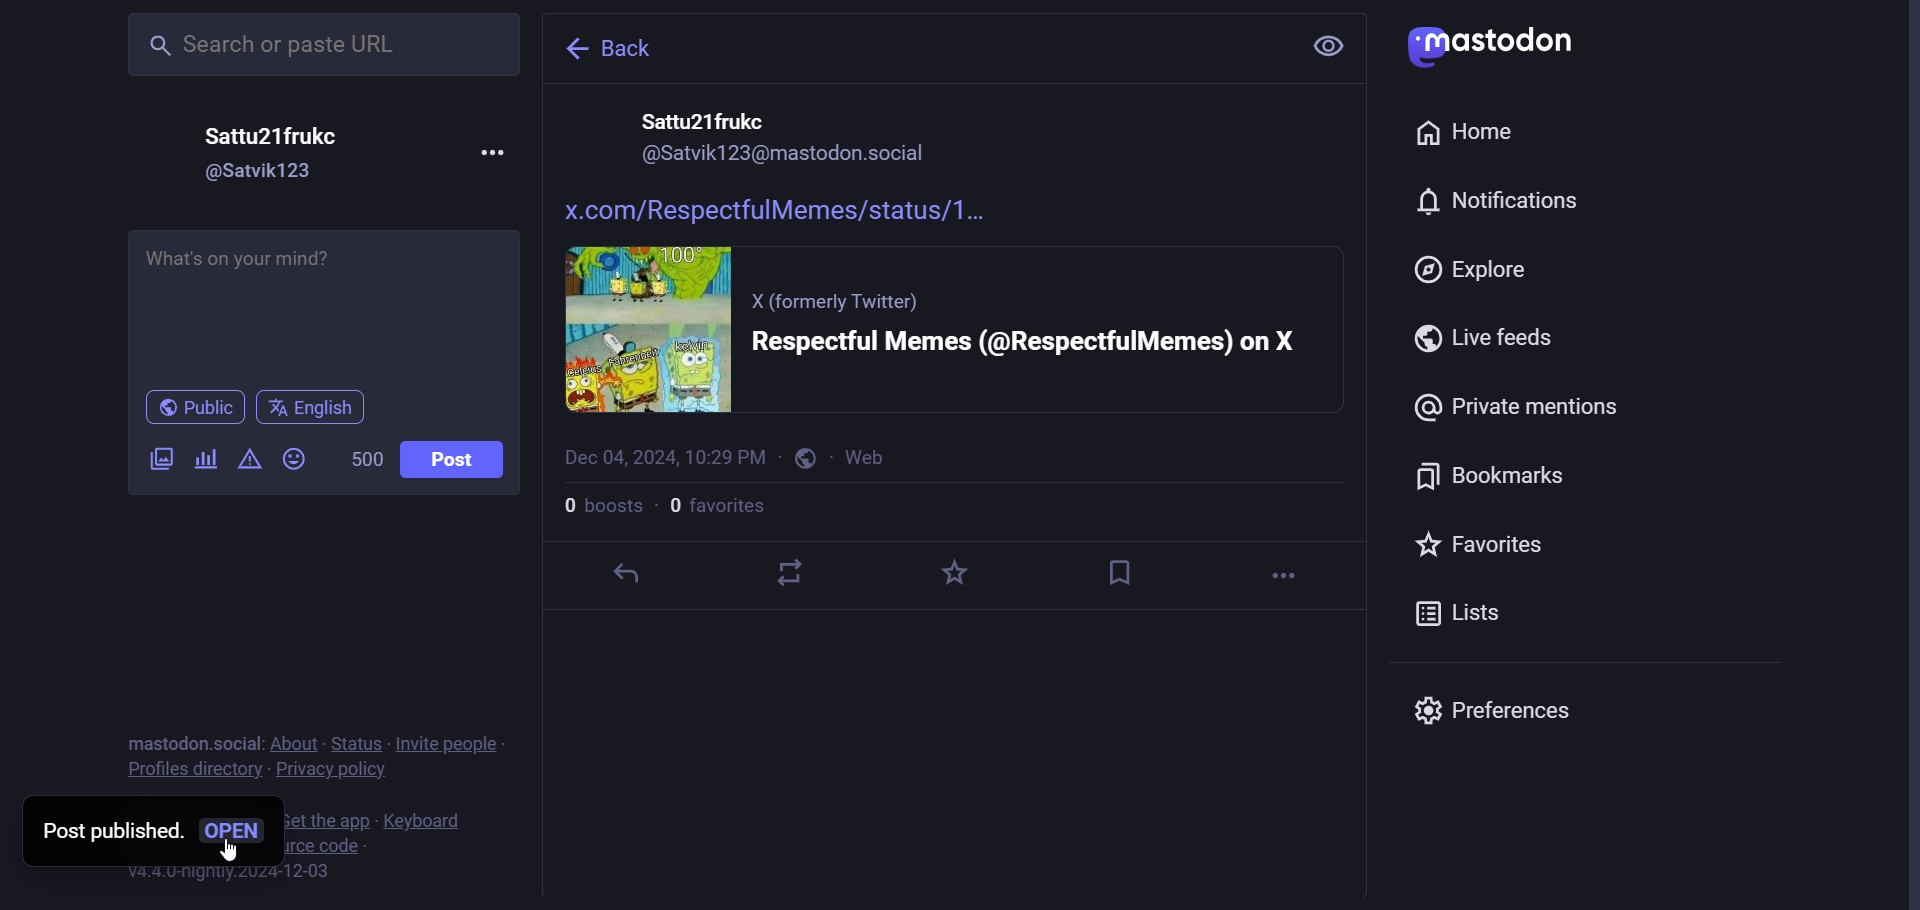 This screenshot has width=1920, height=910. I want to click on cursor, so click(247, 863).